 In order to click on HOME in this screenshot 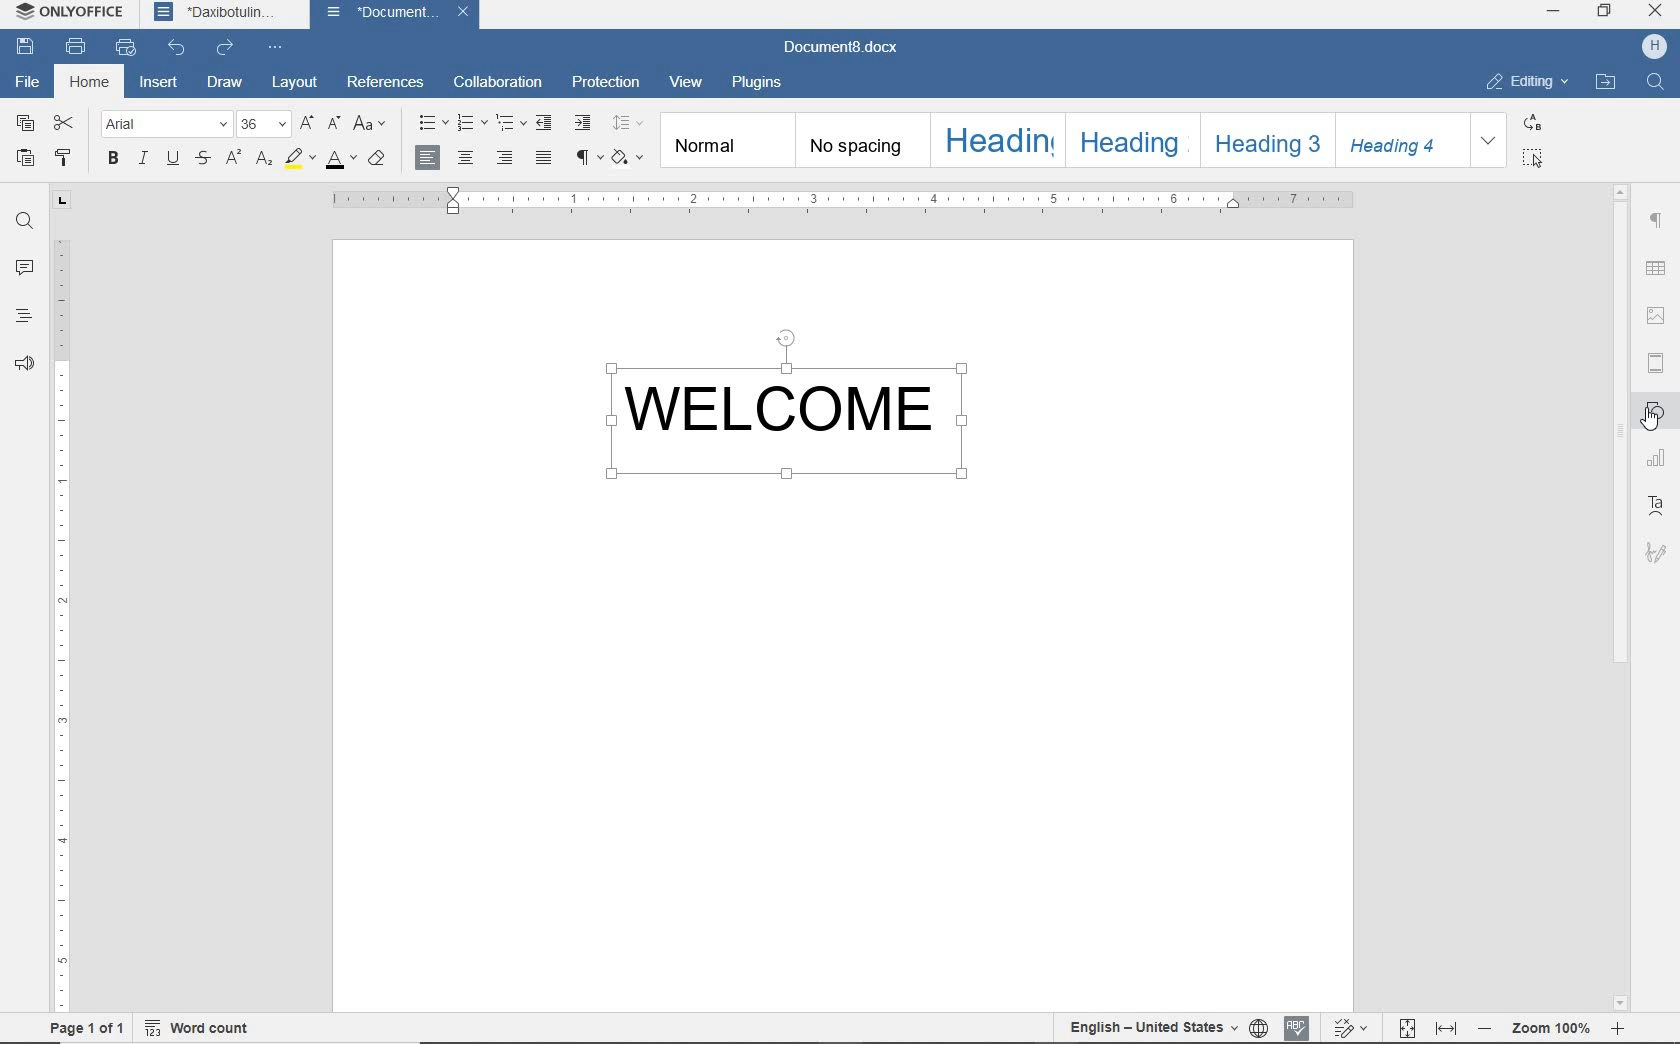, I will do `click(91, 83)`.